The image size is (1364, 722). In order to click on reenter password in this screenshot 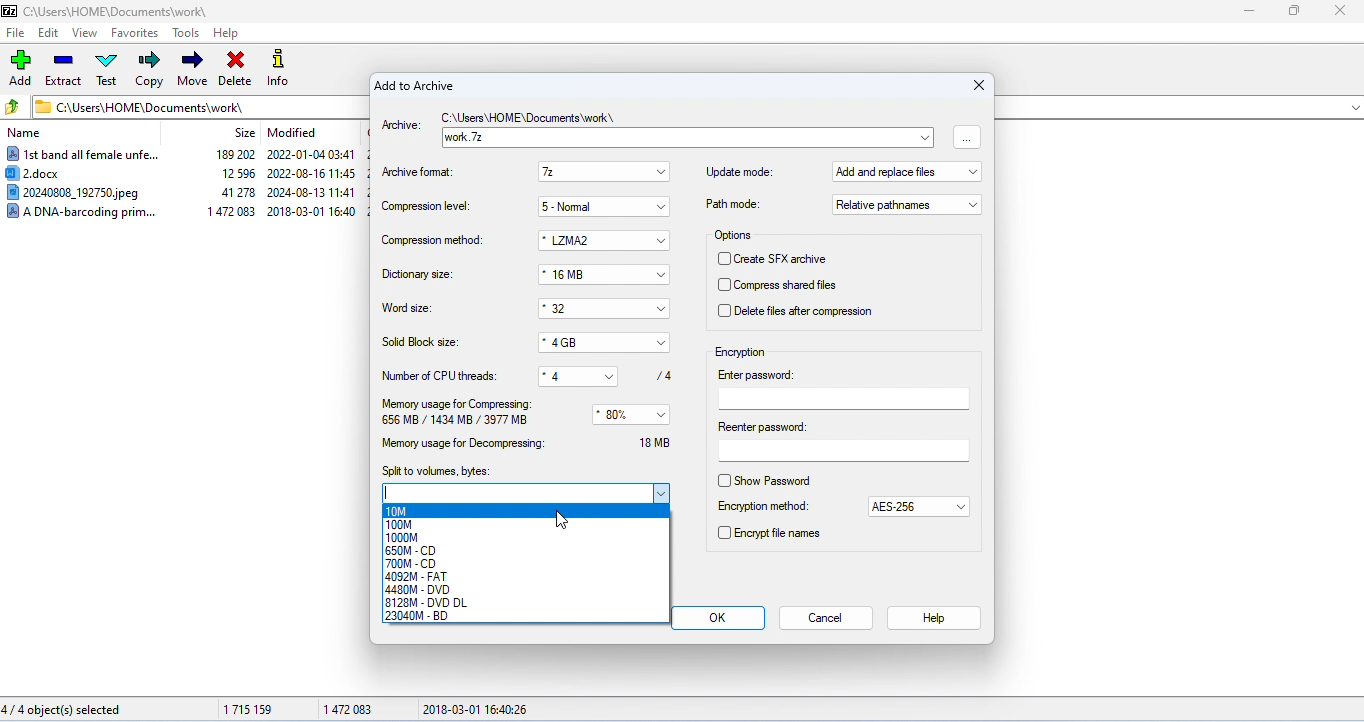, I will do `click(842, 442)`.